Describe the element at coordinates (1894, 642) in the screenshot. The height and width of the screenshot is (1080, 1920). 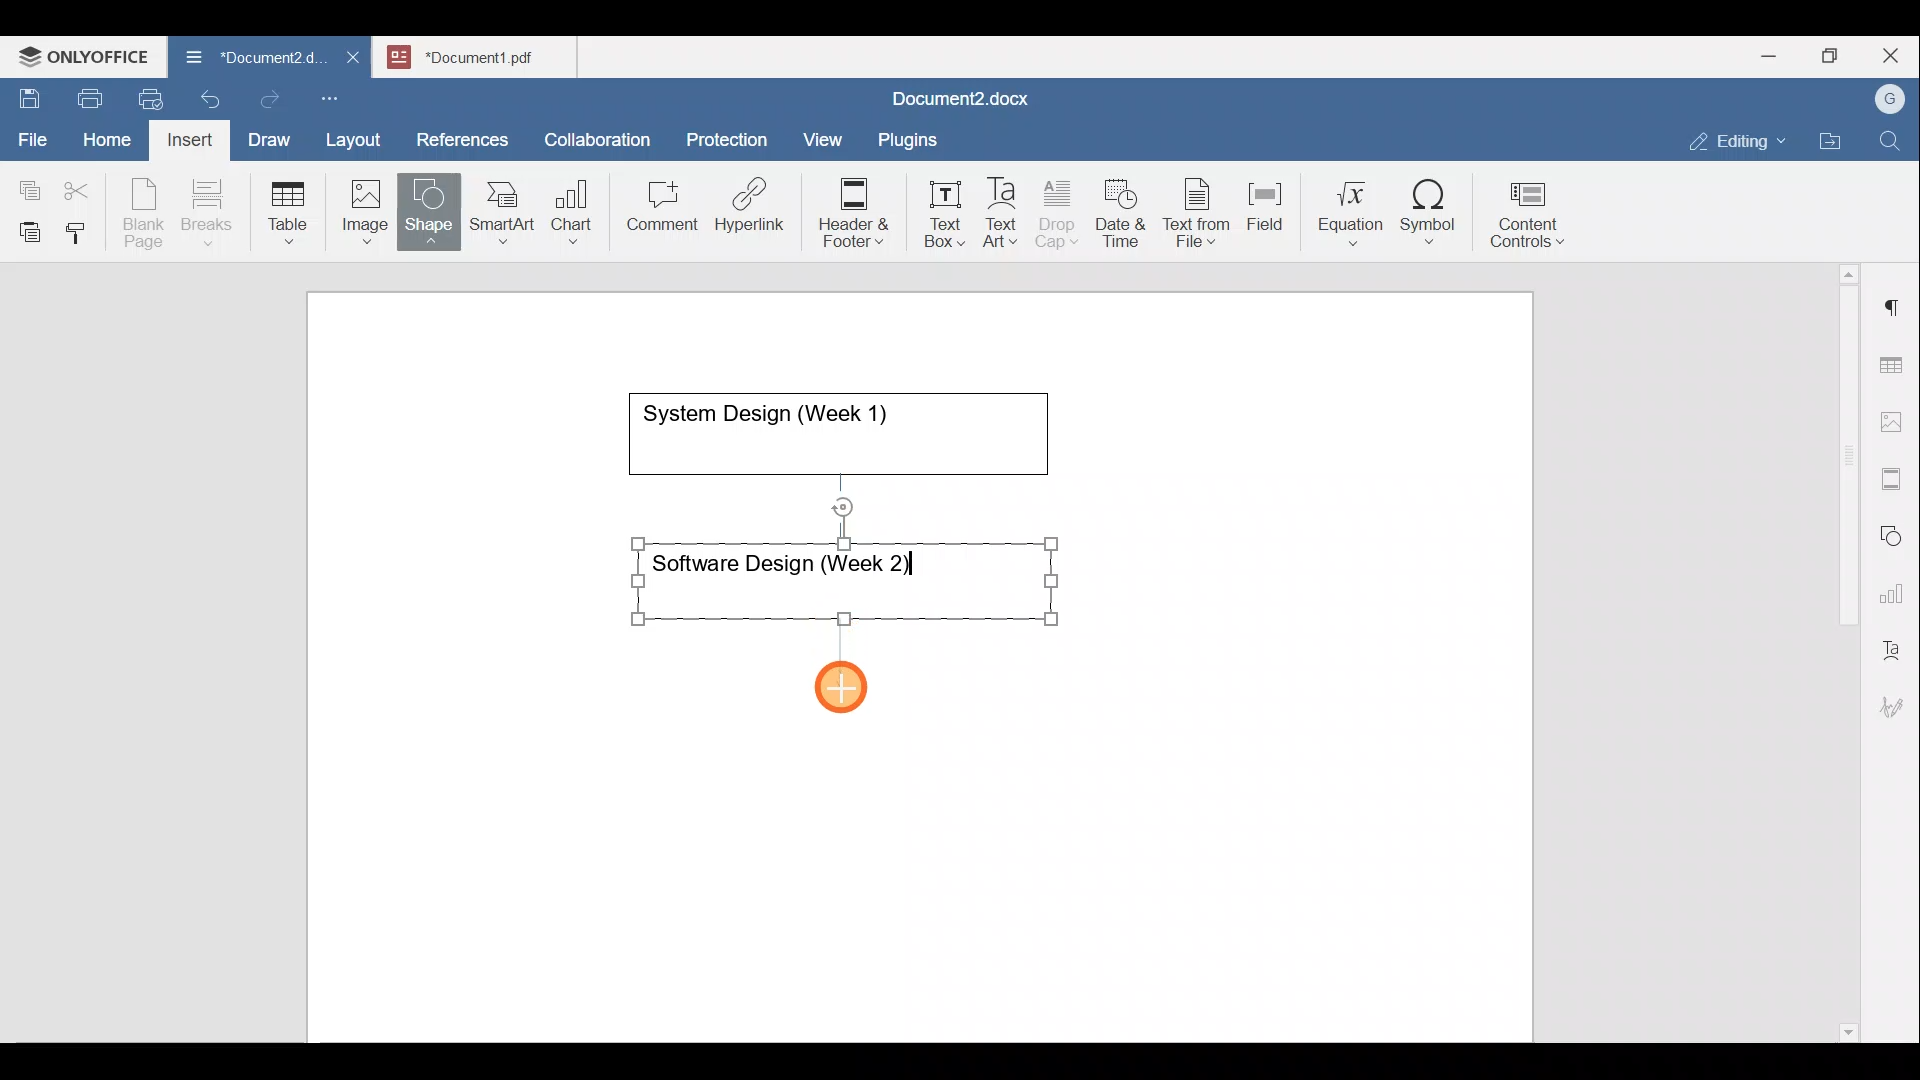
I see `Text Art settings` at that location.